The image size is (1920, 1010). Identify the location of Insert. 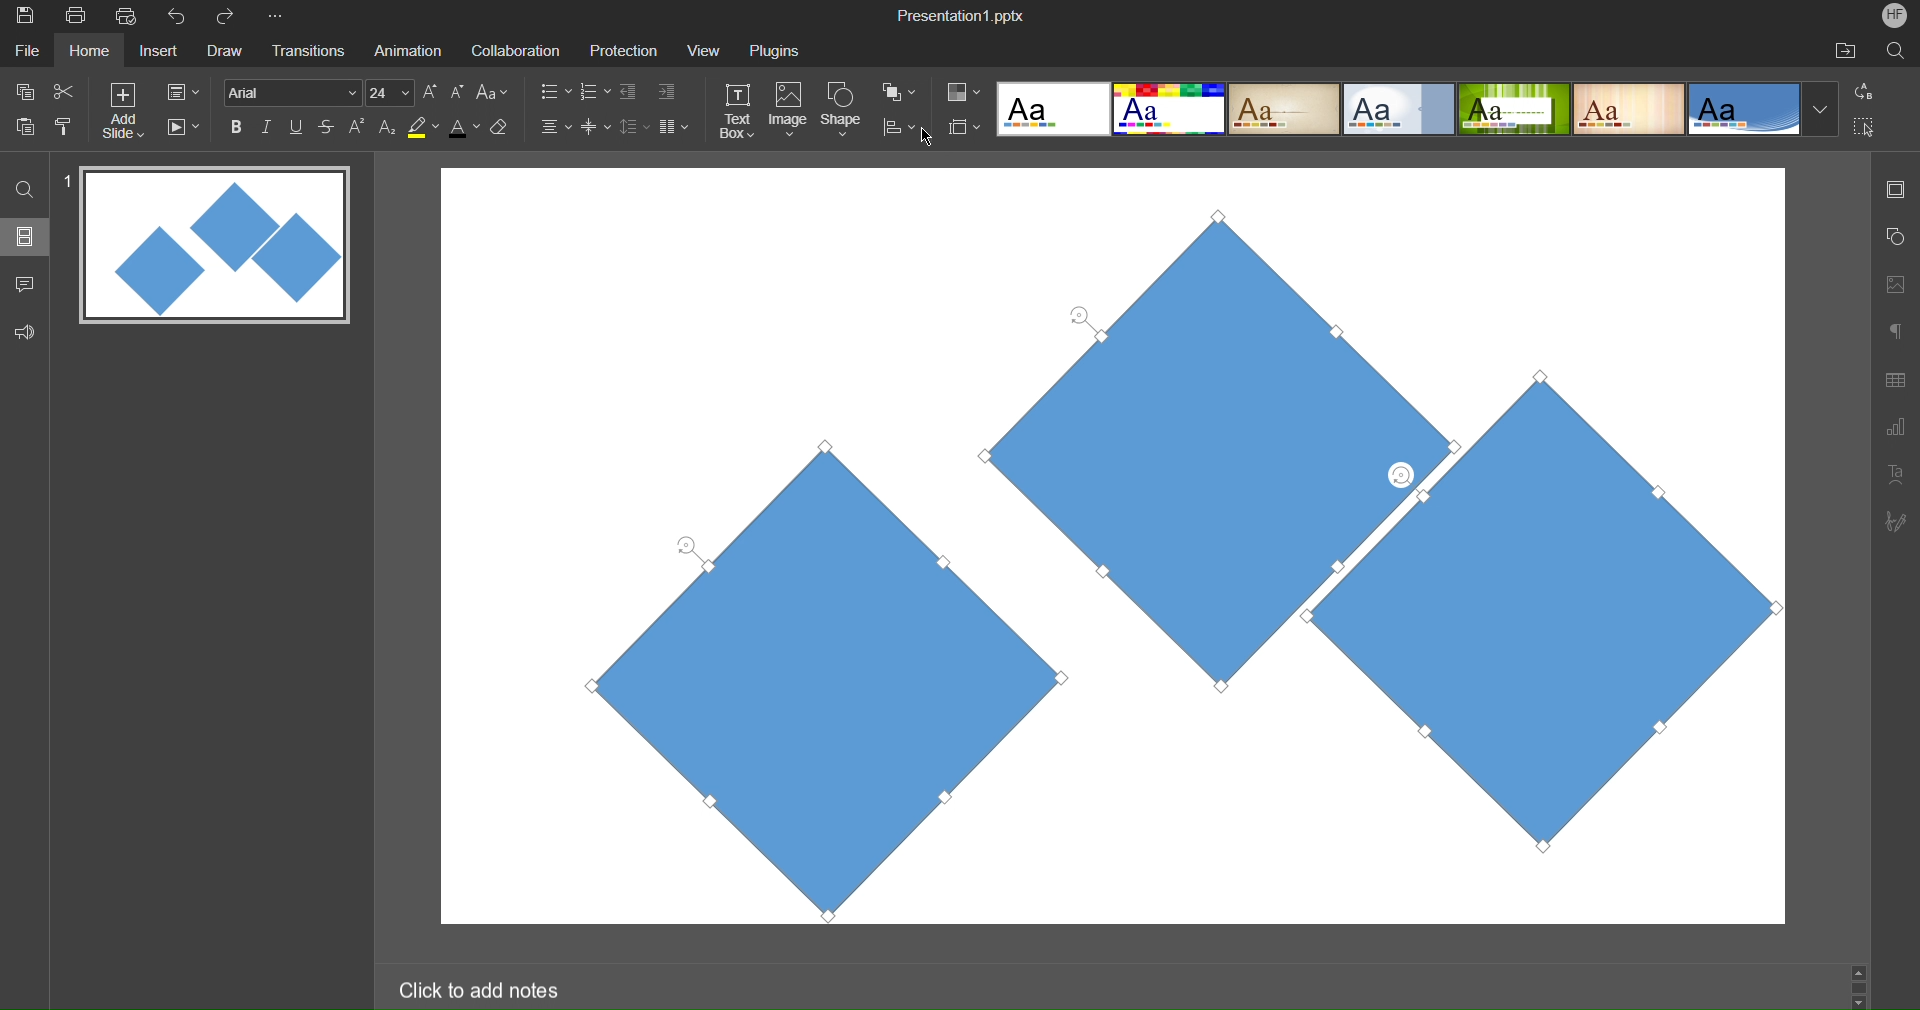
(156, 52).